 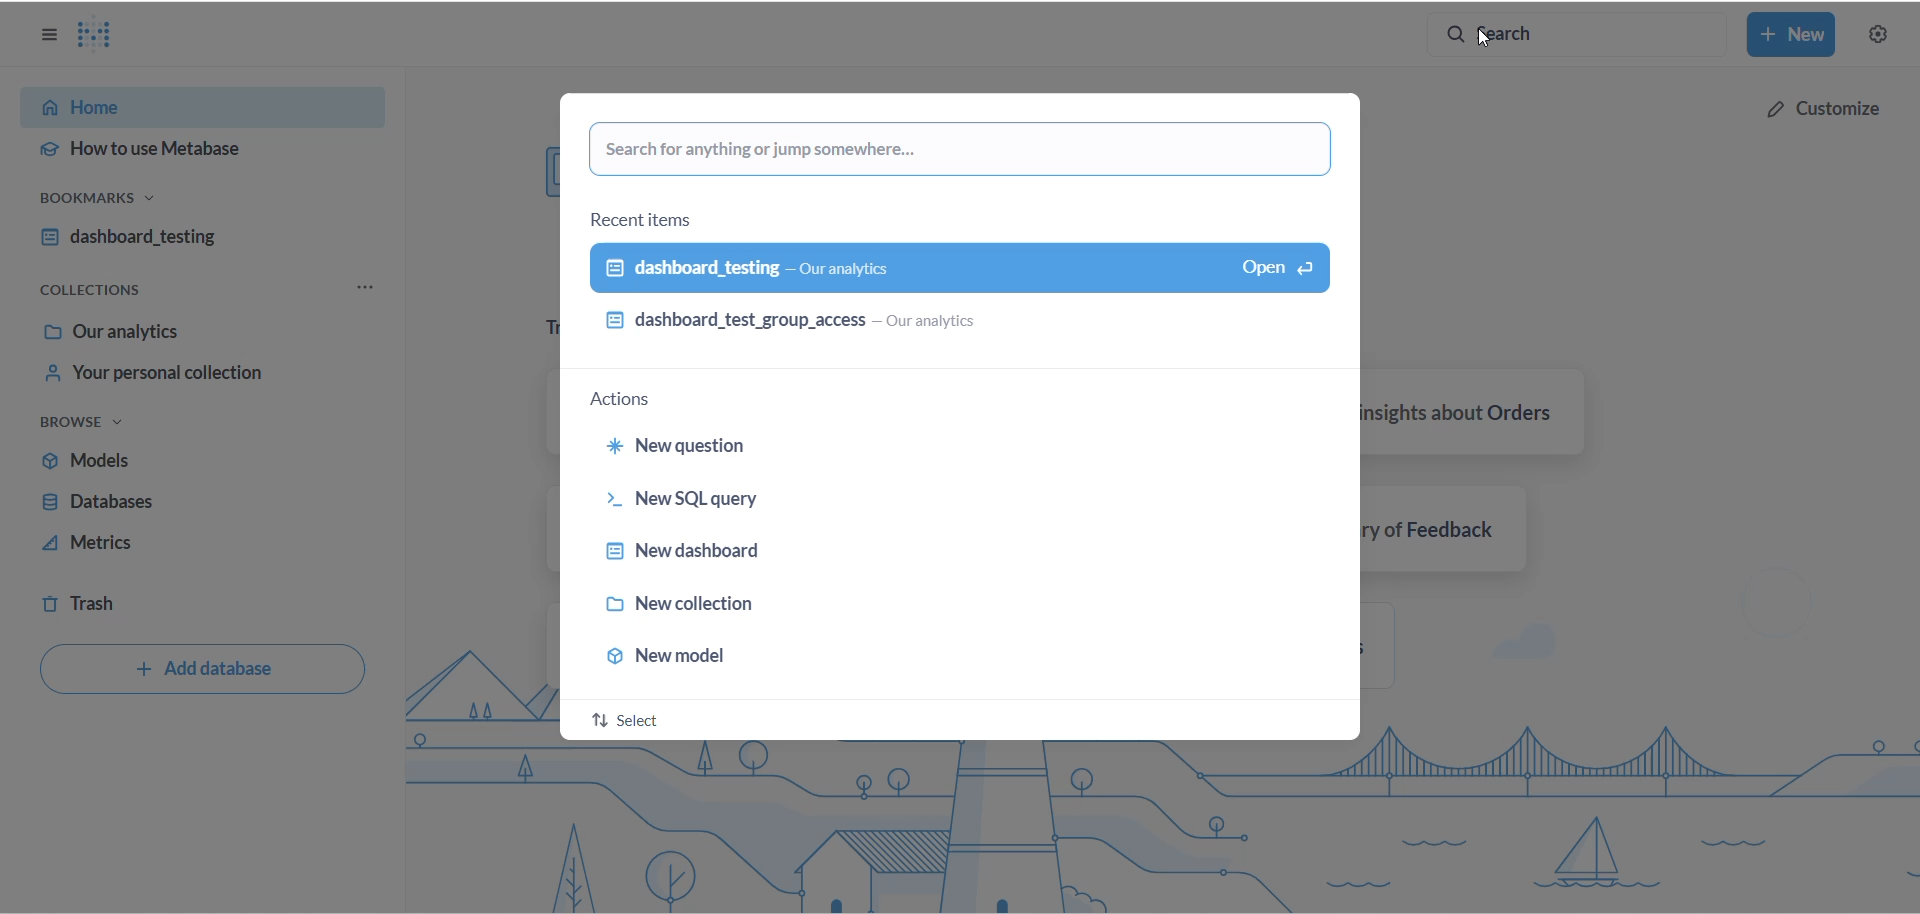 What do you see at coordinates (134, 203) in the screenshot?
I see `bookmarks` at bounding box center [134, 203].